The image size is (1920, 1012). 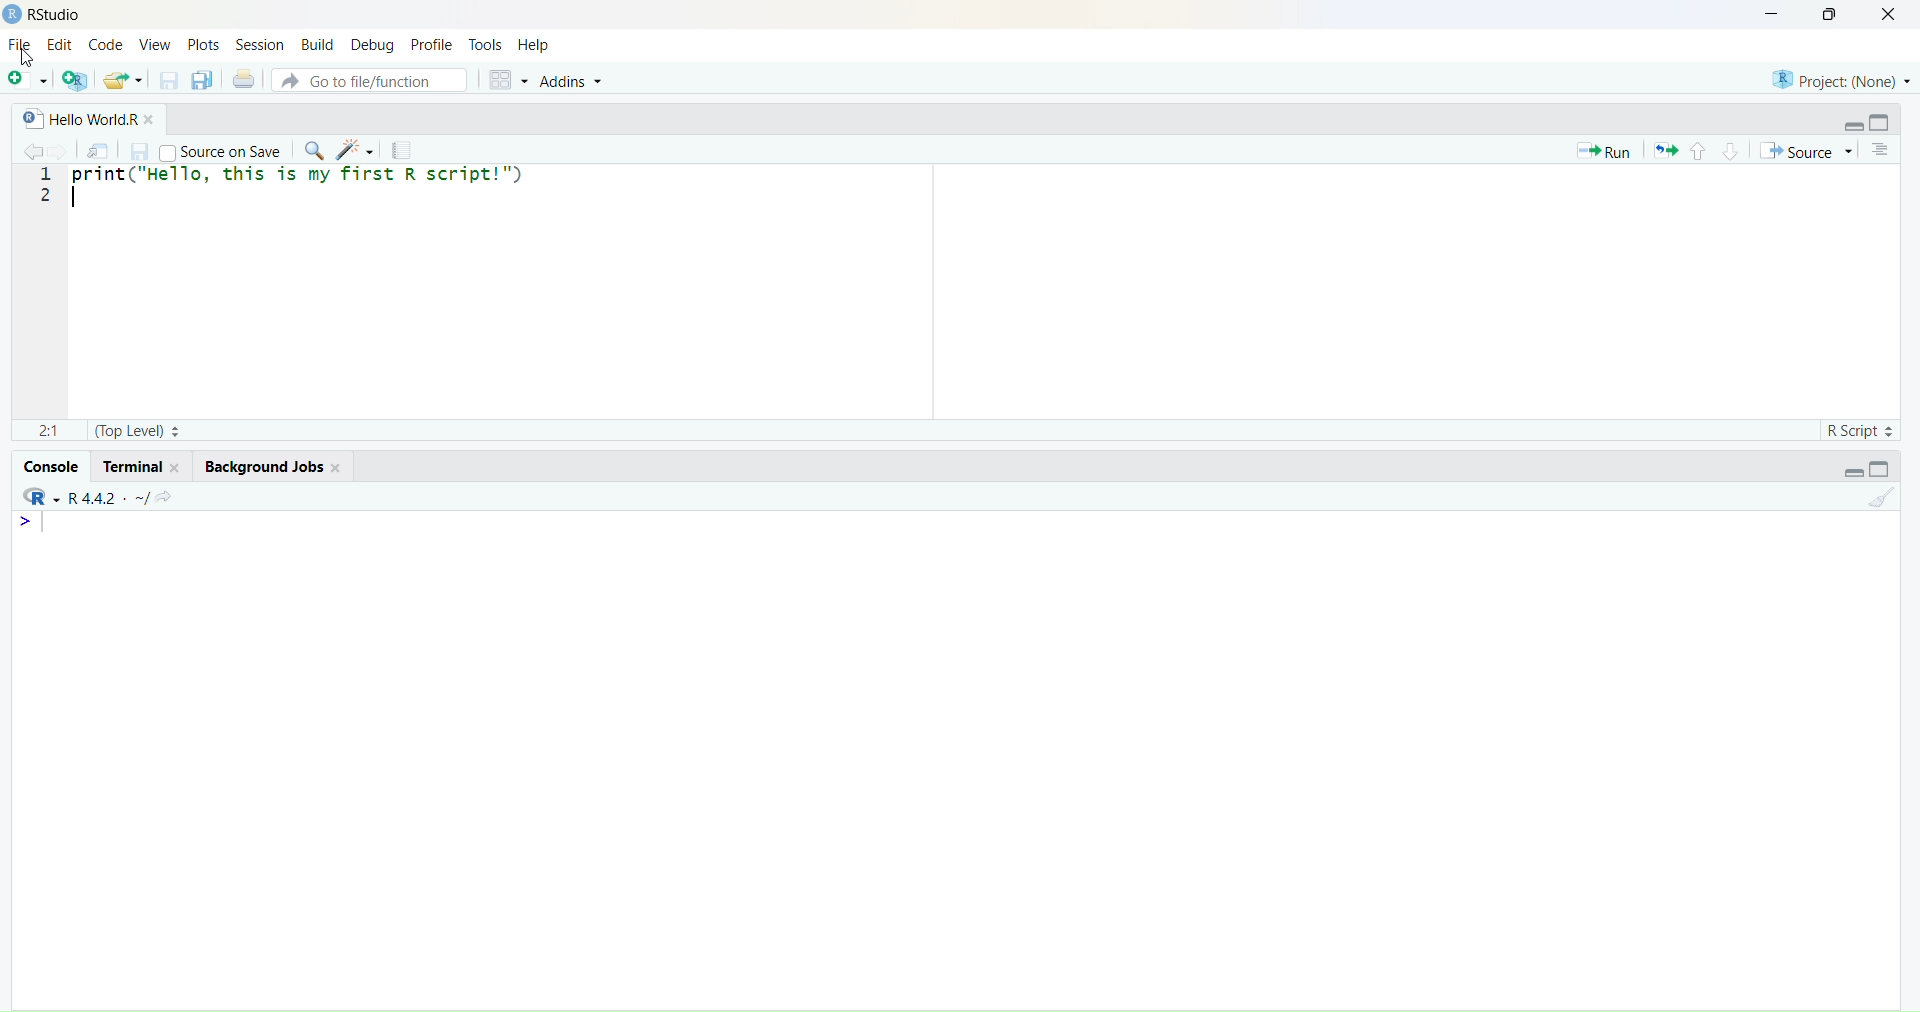 I want to click on Source the contents of the active document, so click(x=1806, y=152).